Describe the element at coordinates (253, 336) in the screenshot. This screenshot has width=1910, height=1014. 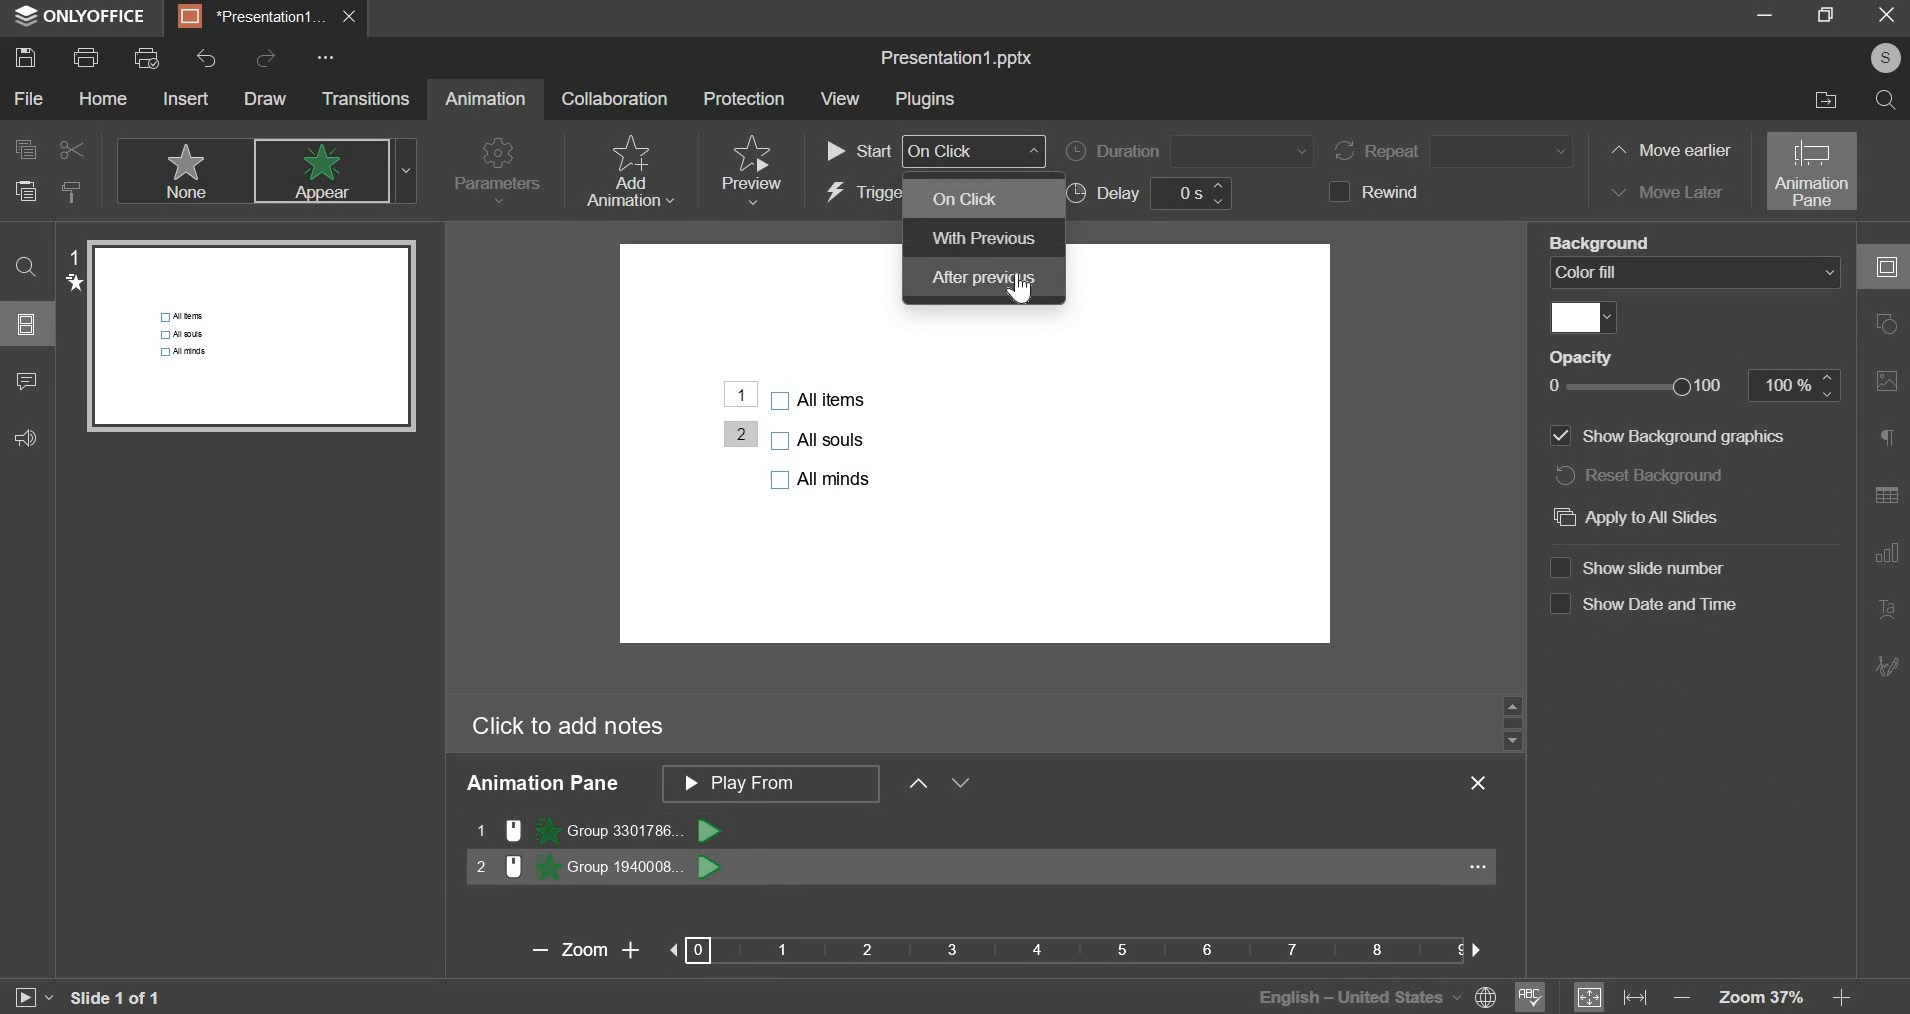
I see `slide preview` at that location.